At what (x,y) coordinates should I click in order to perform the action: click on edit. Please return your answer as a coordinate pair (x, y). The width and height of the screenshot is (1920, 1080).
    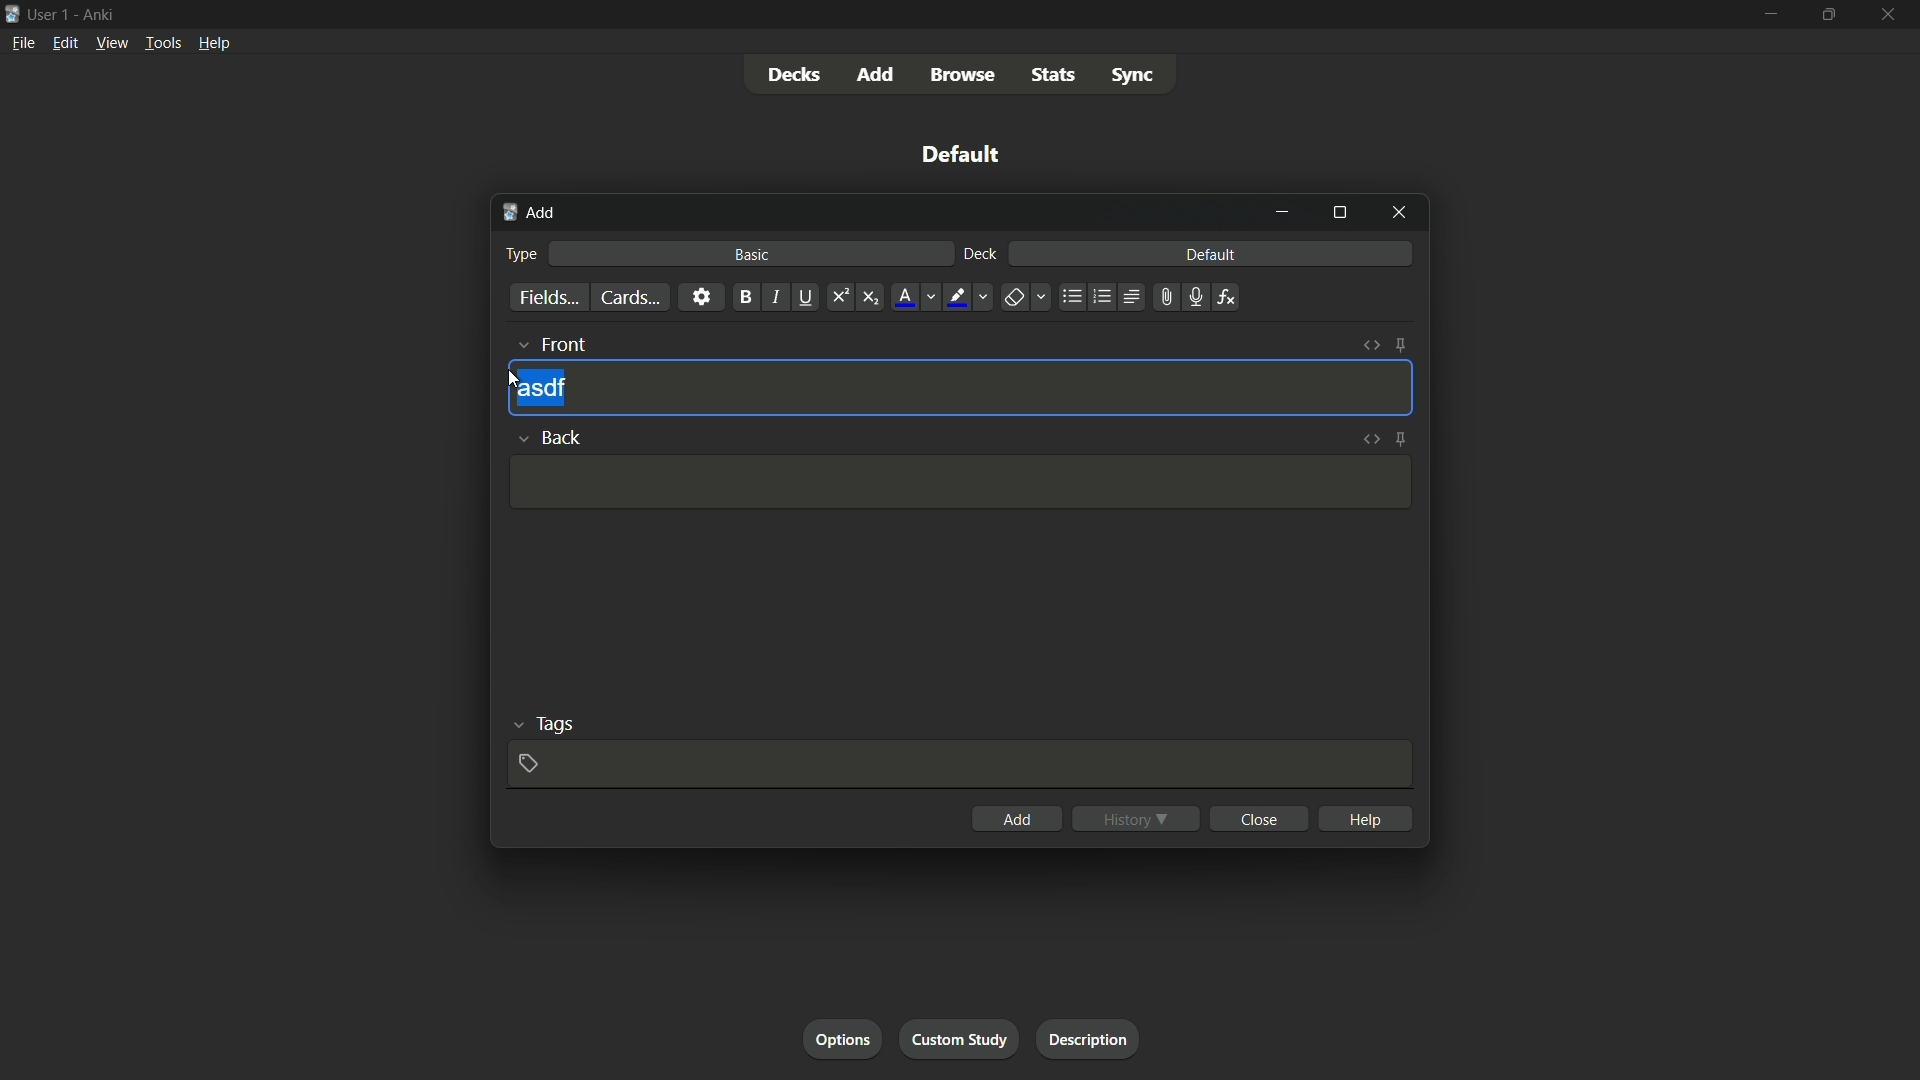
    Looking at the image, I should click on (64, 44).